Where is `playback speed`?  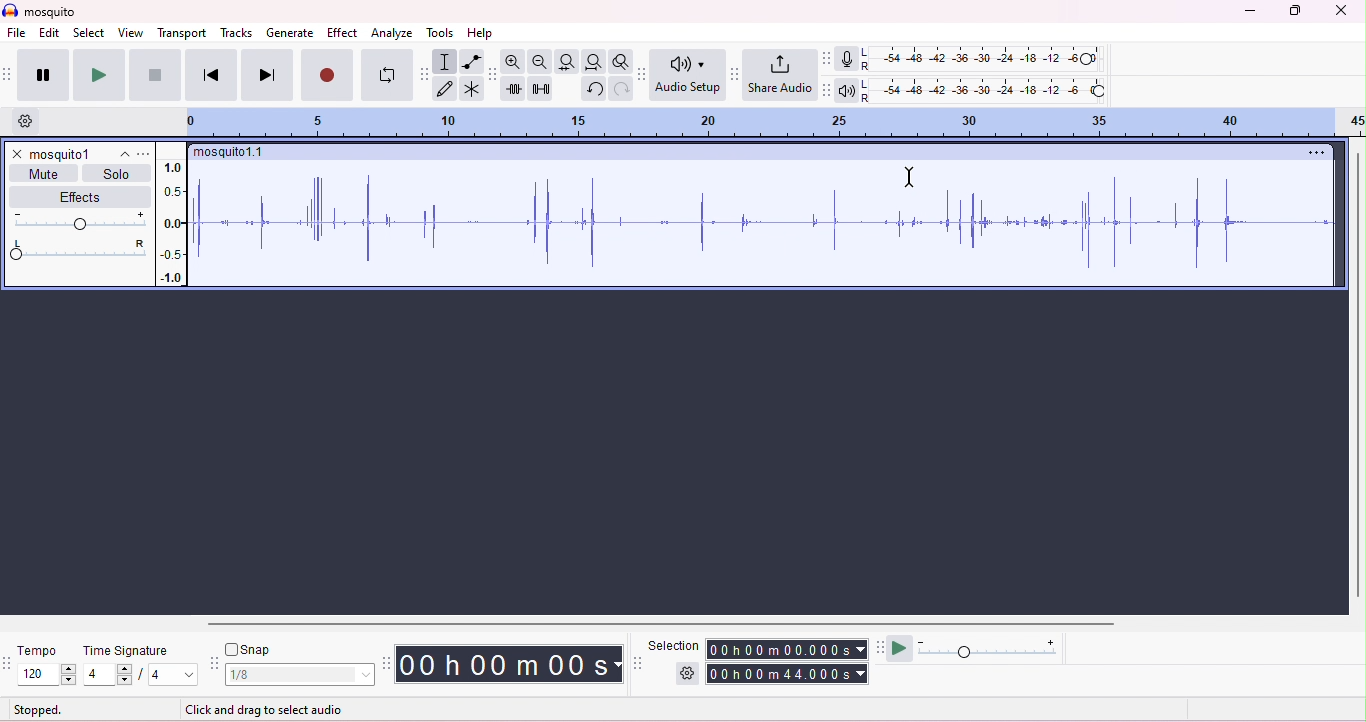 playback speed is located at coordinates (989, 647).